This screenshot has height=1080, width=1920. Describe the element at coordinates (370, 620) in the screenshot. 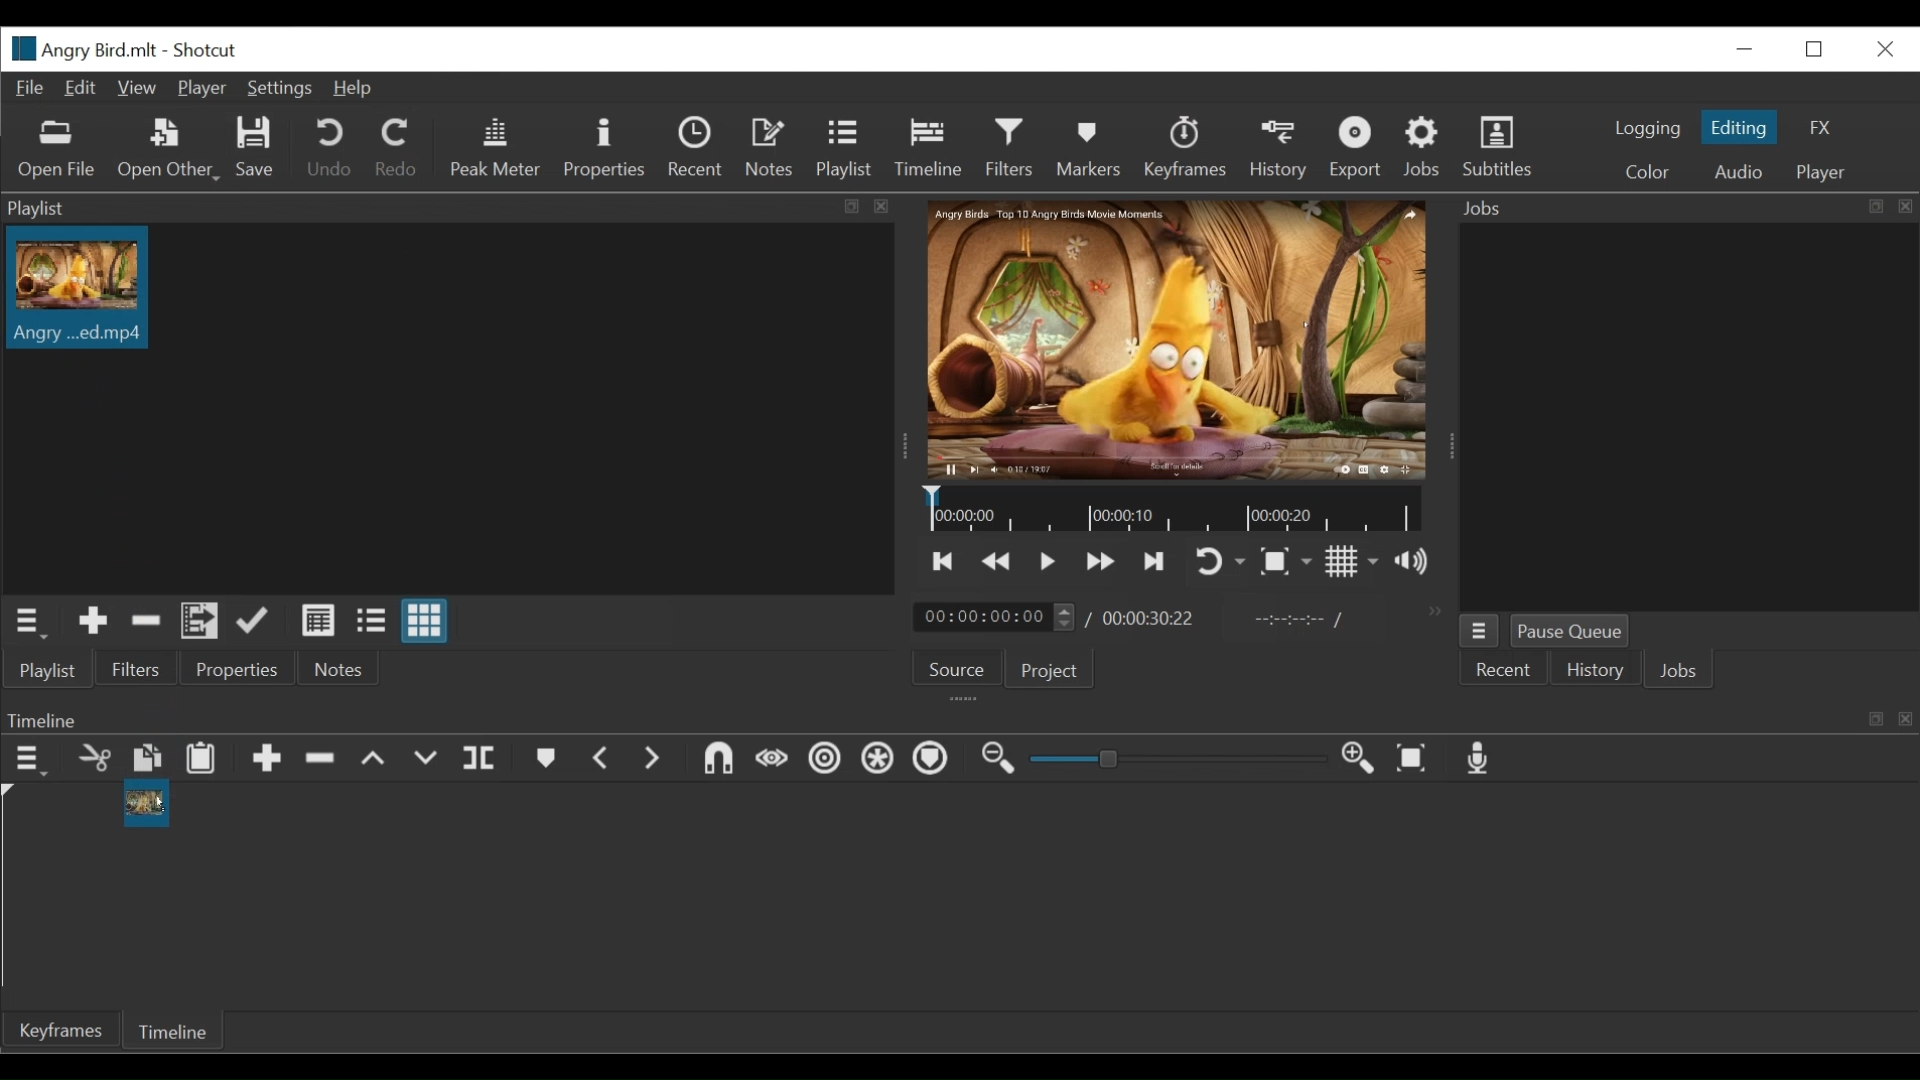

I see `View as files` at that location.